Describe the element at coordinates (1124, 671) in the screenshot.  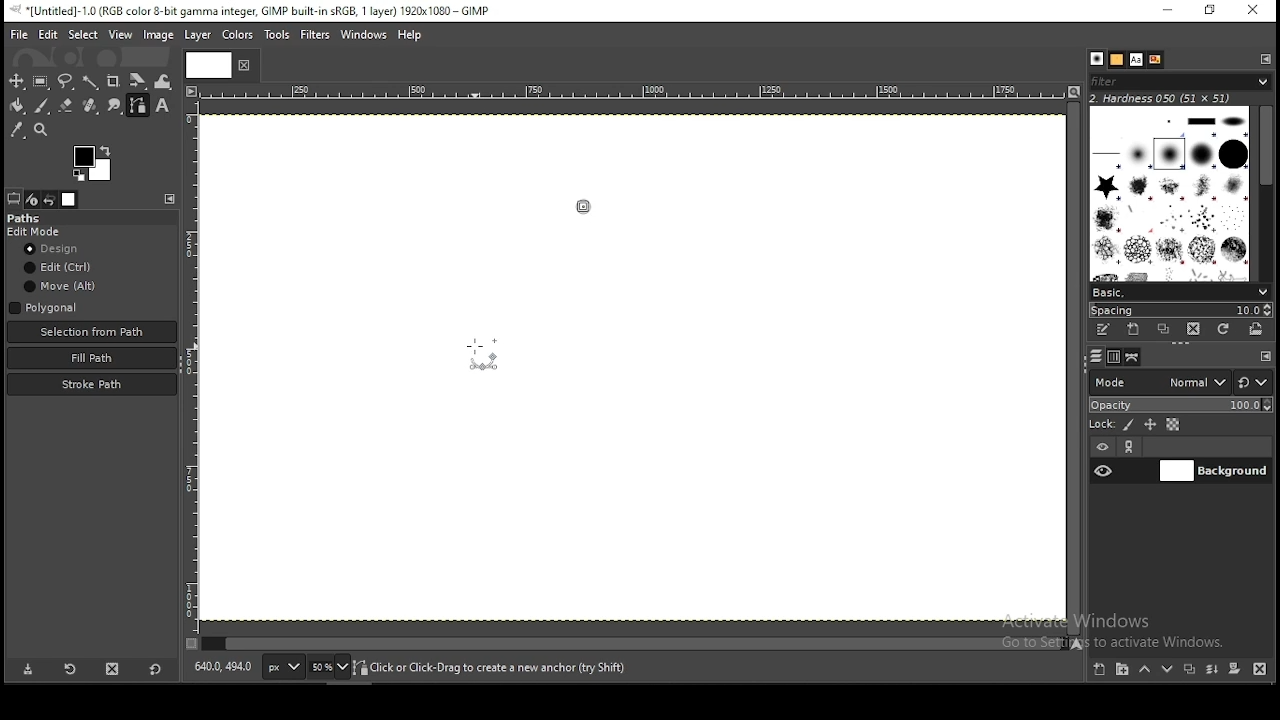
I see `create a new layer group` at that location.